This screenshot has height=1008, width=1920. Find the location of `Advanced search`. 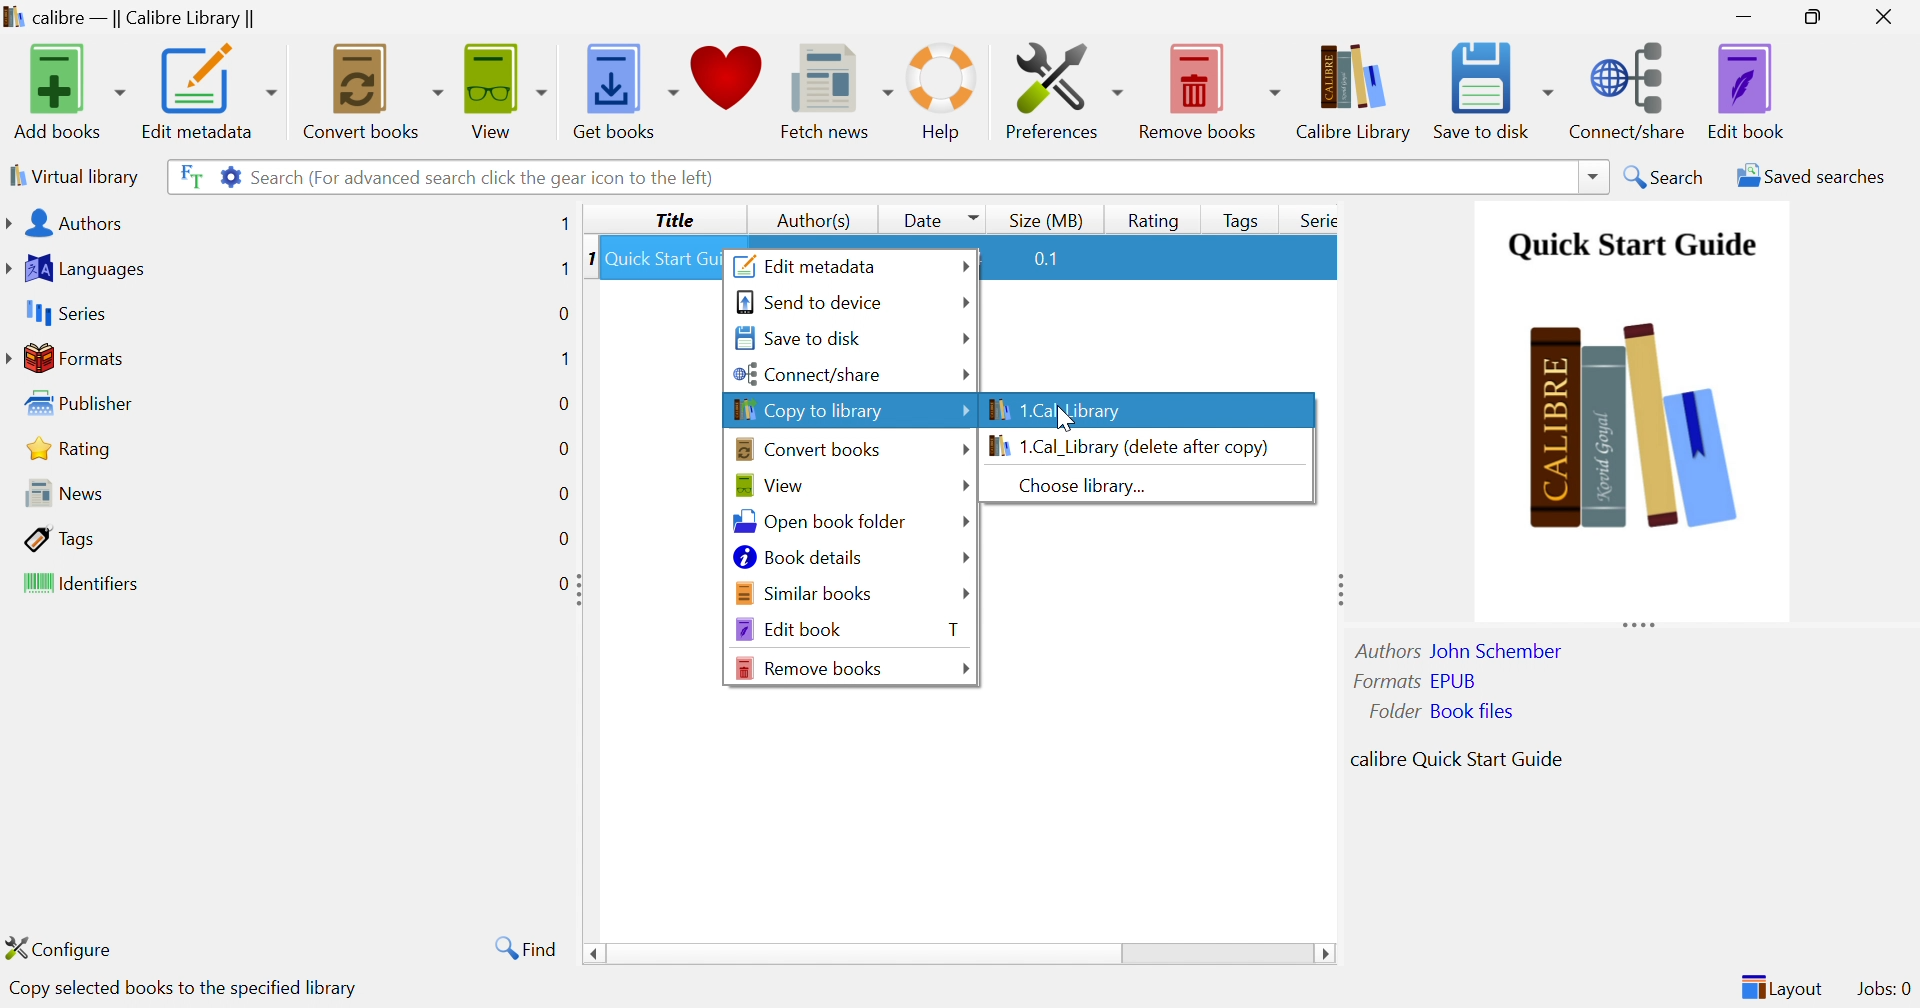

Advanced search is located at coordinates (225, 176).